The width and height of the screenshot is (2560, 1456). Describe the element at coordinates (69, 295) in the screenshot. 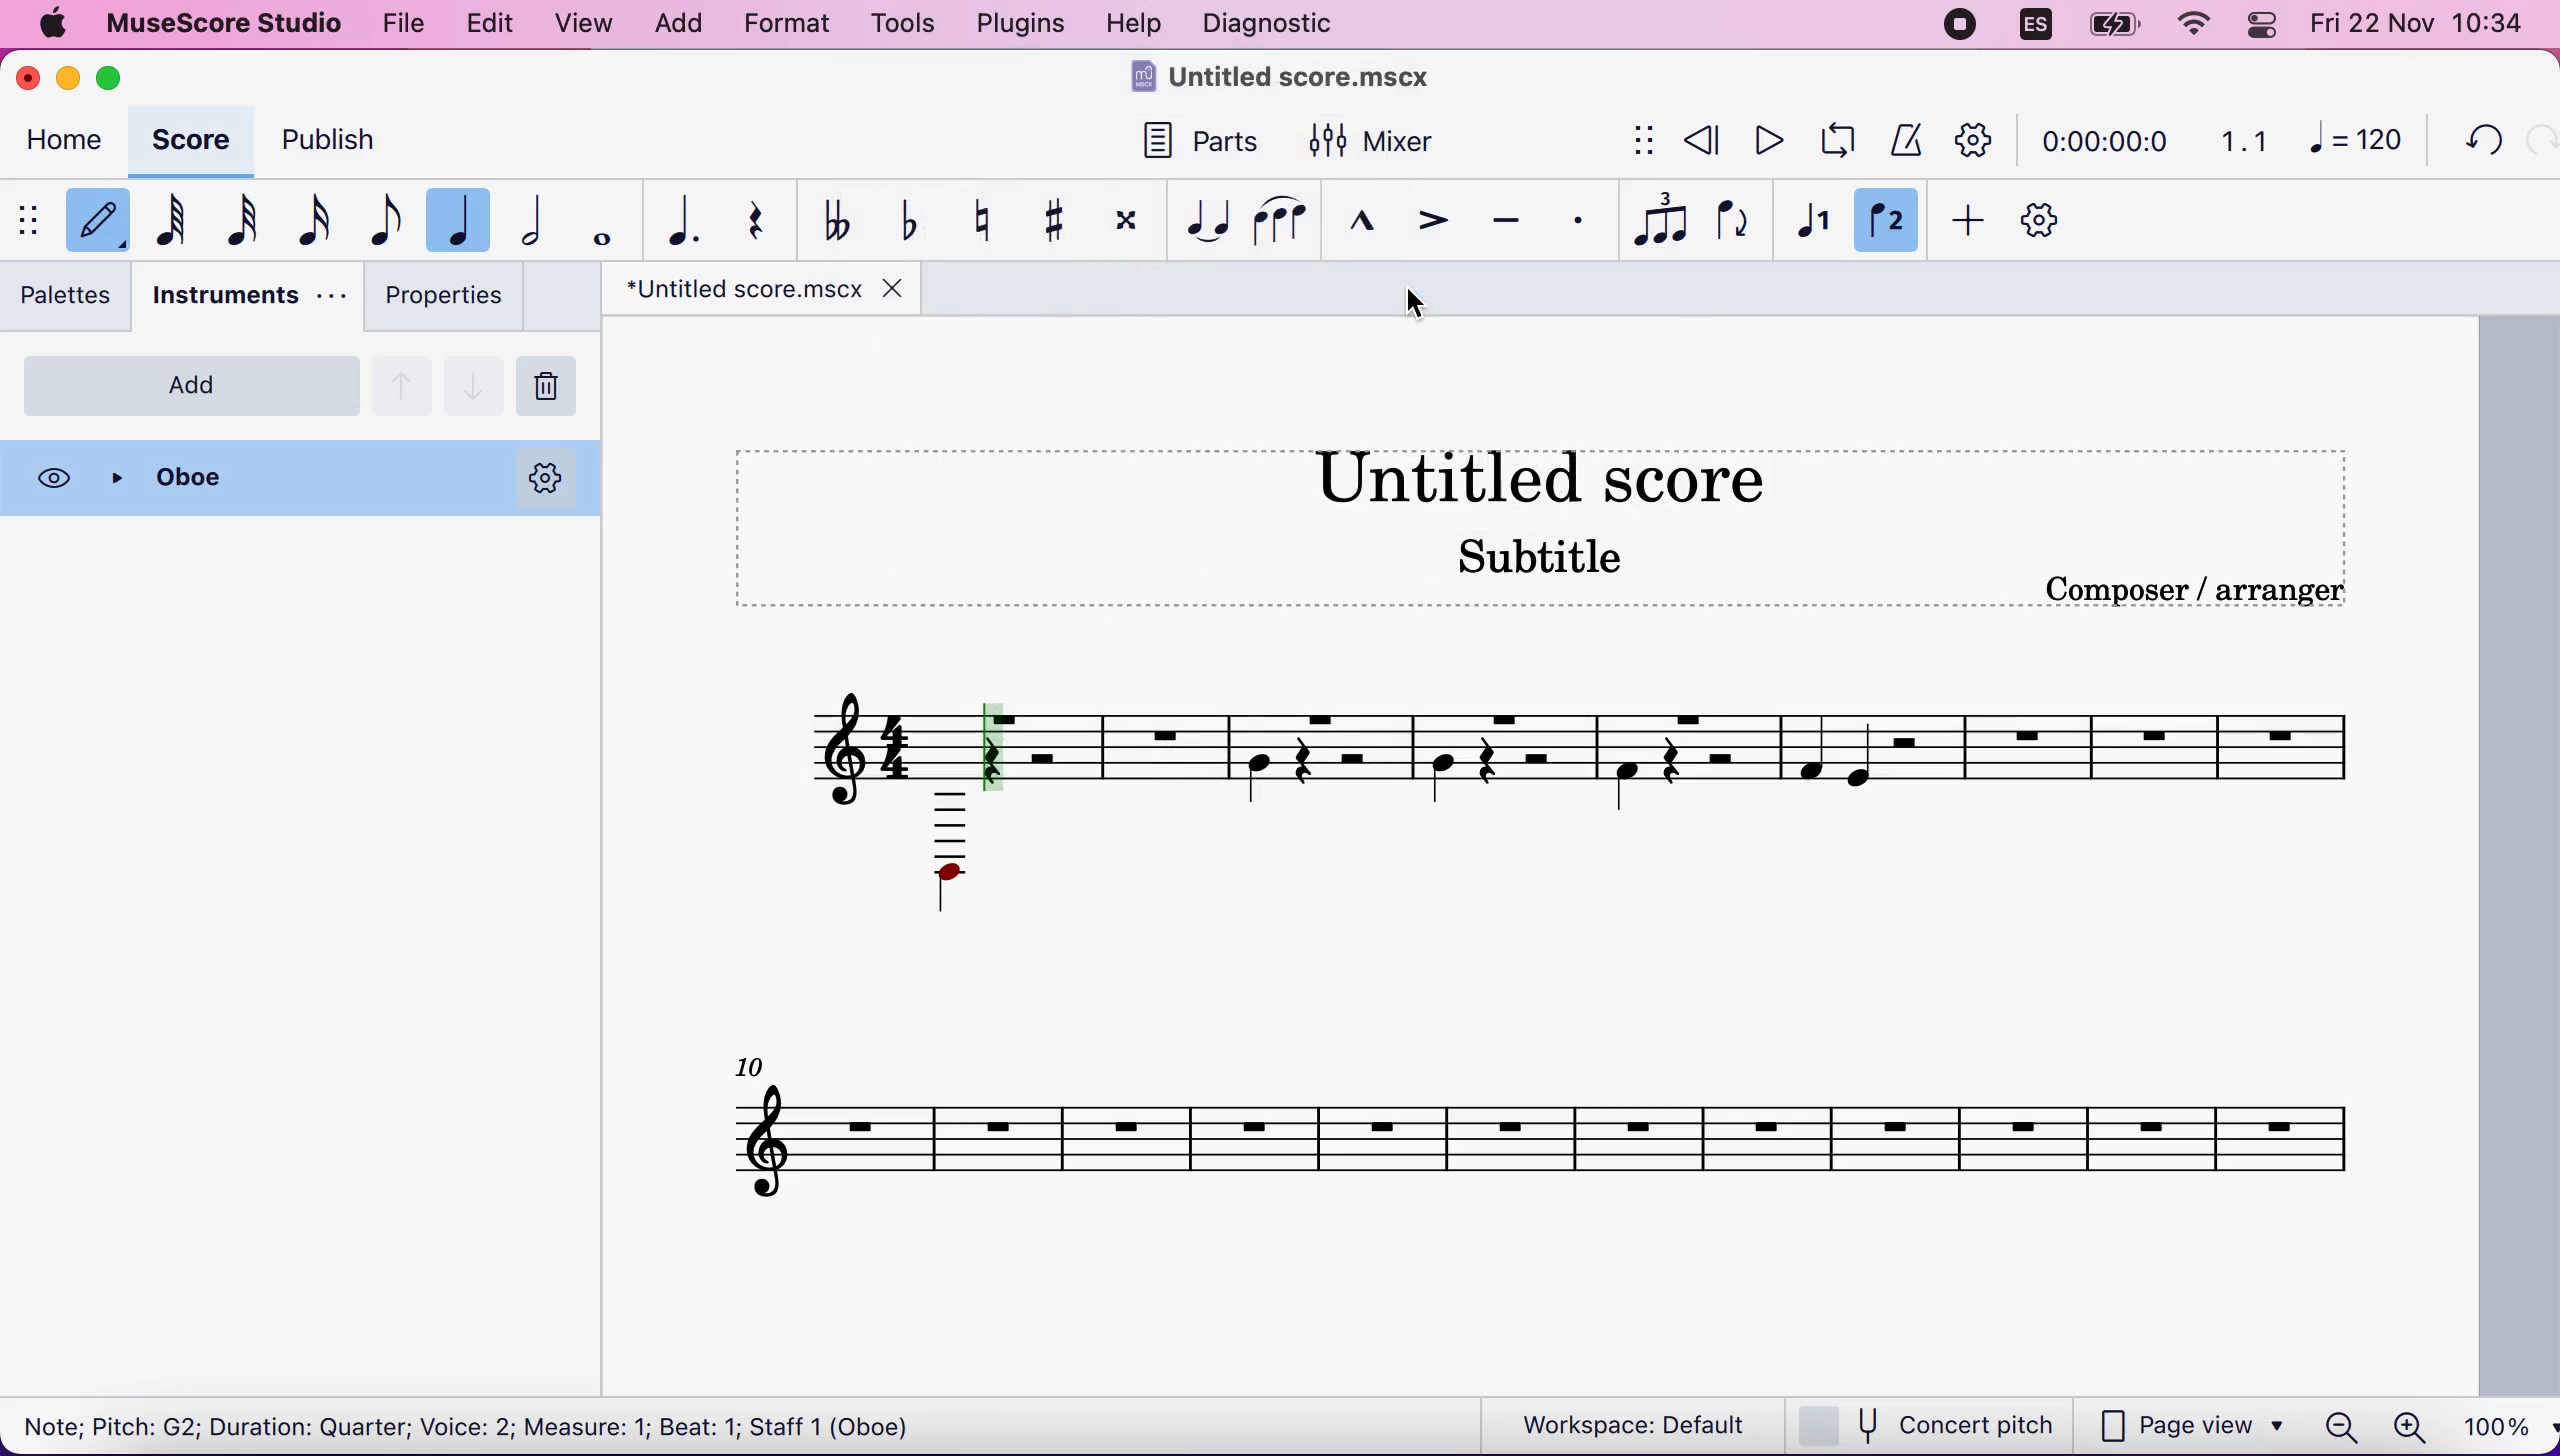

I see `palettes` at that location.